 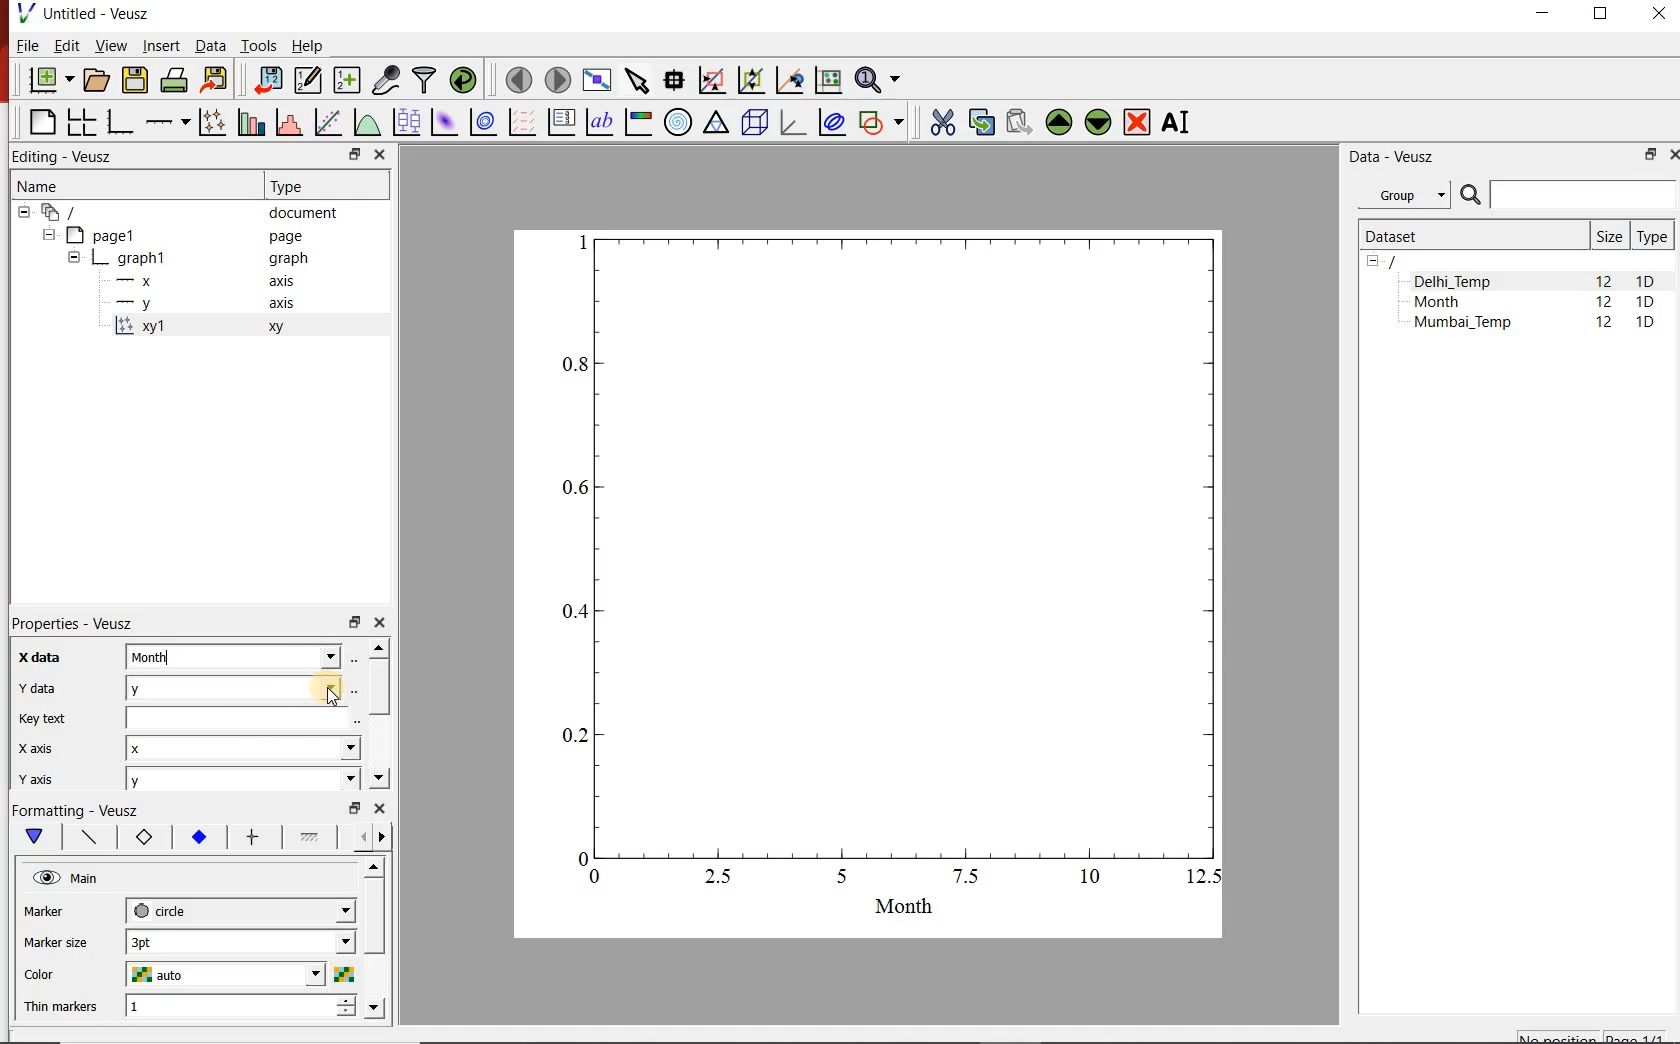 What do you see at coordinates (347, 81) in the screenshot?
I see `create new datasets using available options` at bounding box center [347, 81].